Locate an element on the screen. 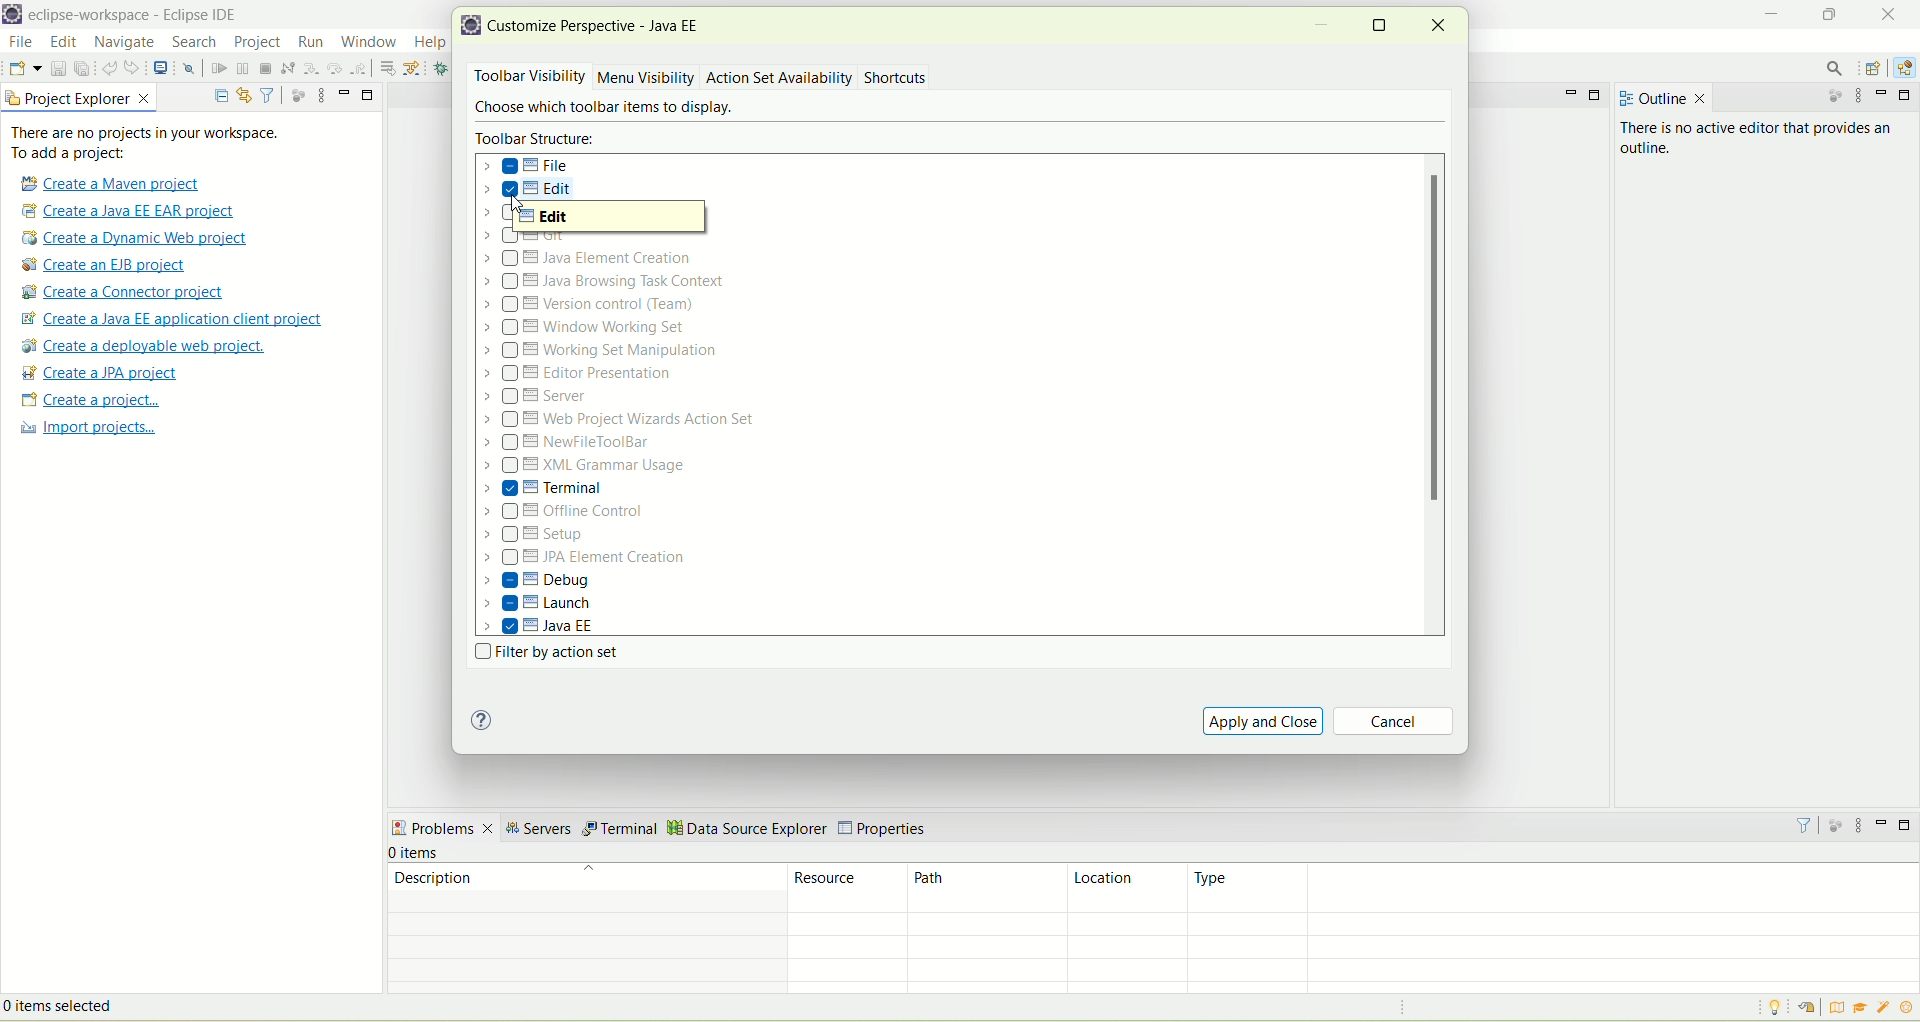  link with editor is located at coordinates (244, 94).